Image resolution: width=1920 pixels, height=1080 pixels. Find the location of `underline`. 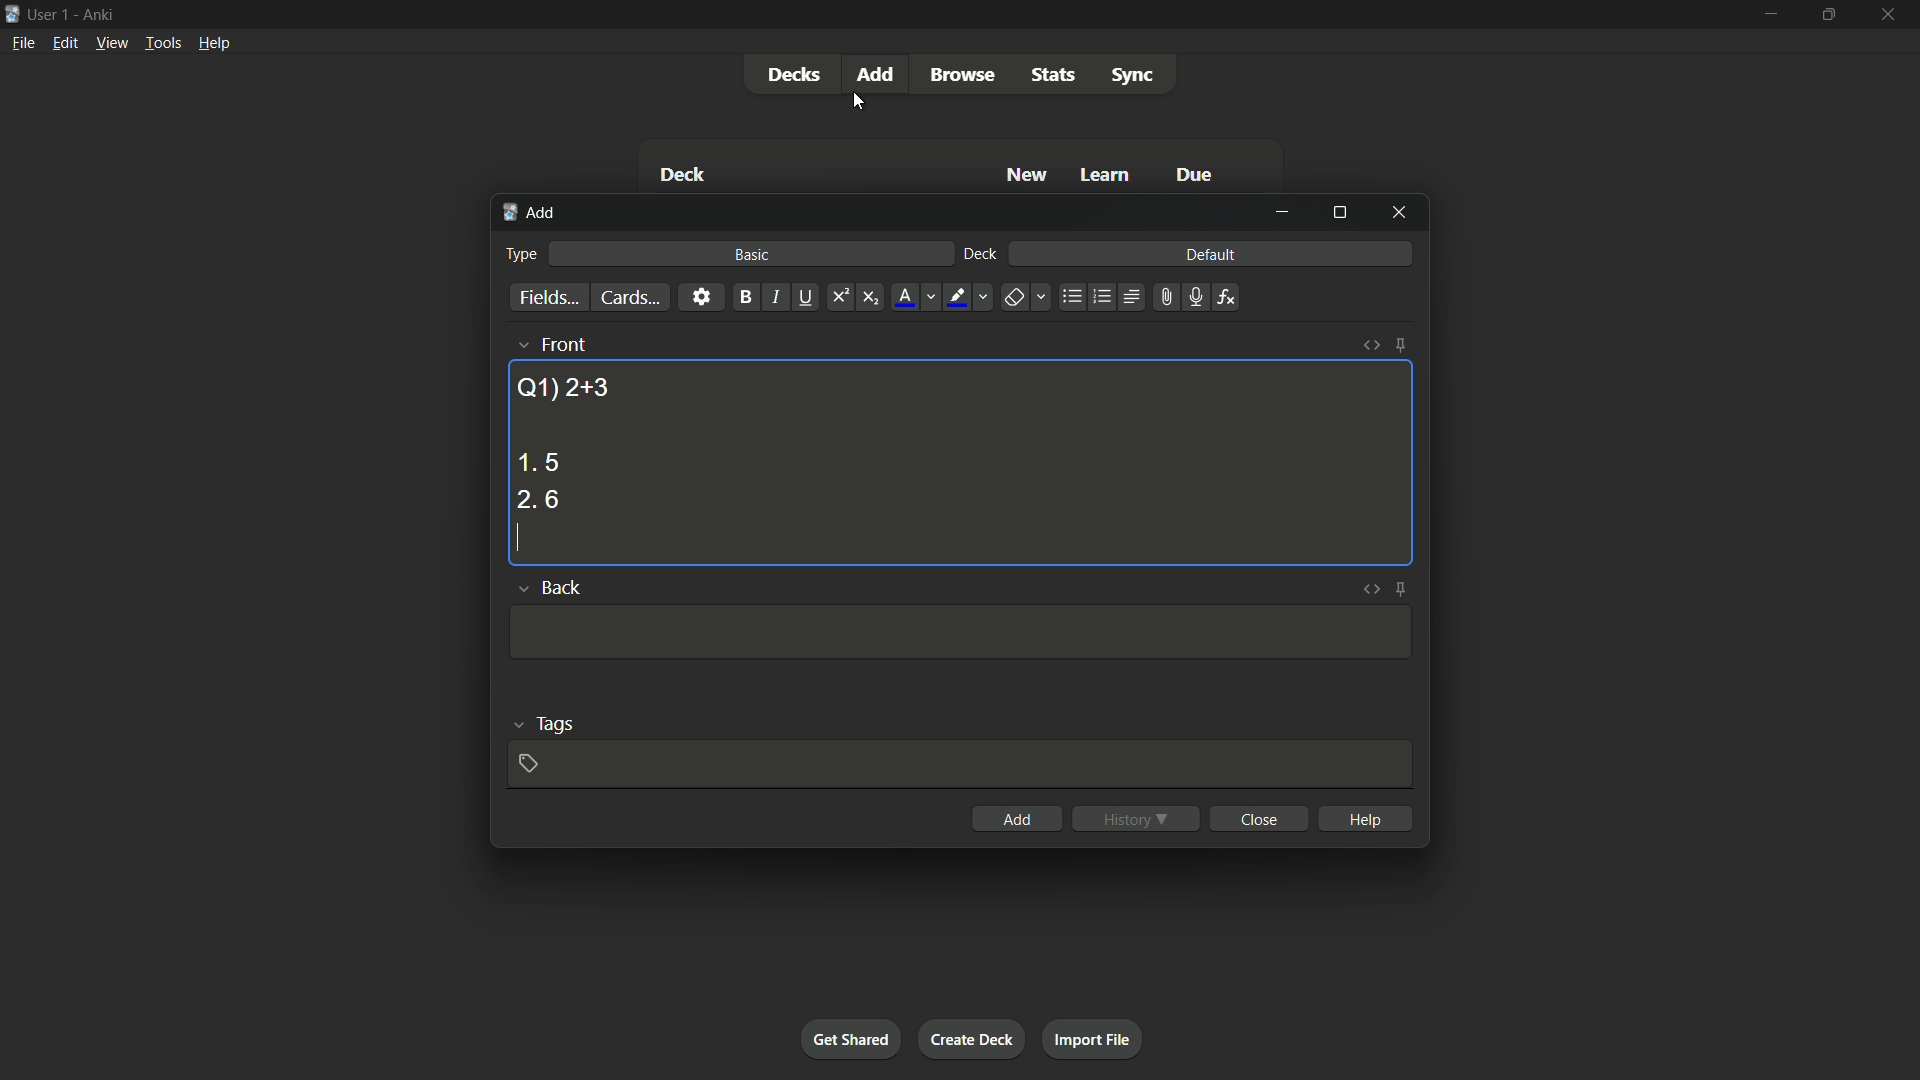

underline is located at coordinates (805, 297).